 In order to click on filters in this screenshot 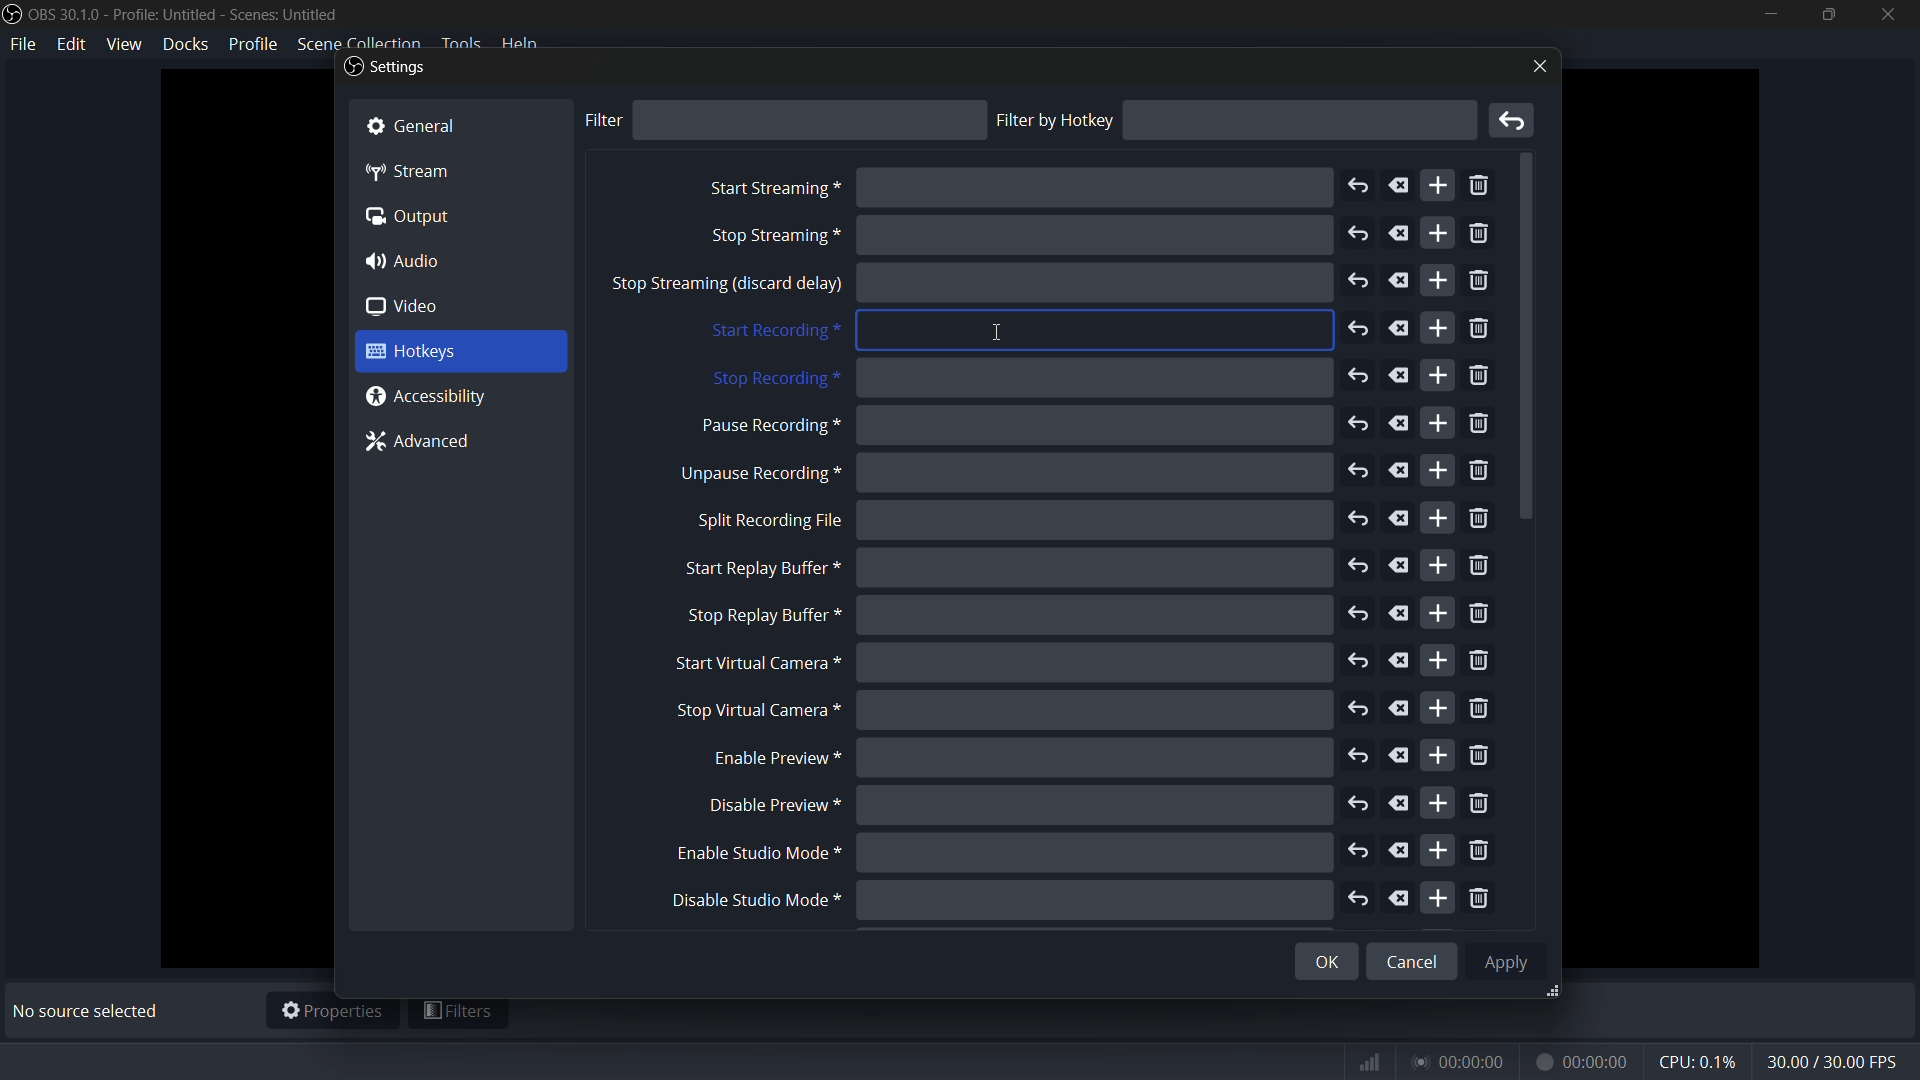, I will do `click(459, 1014)`.